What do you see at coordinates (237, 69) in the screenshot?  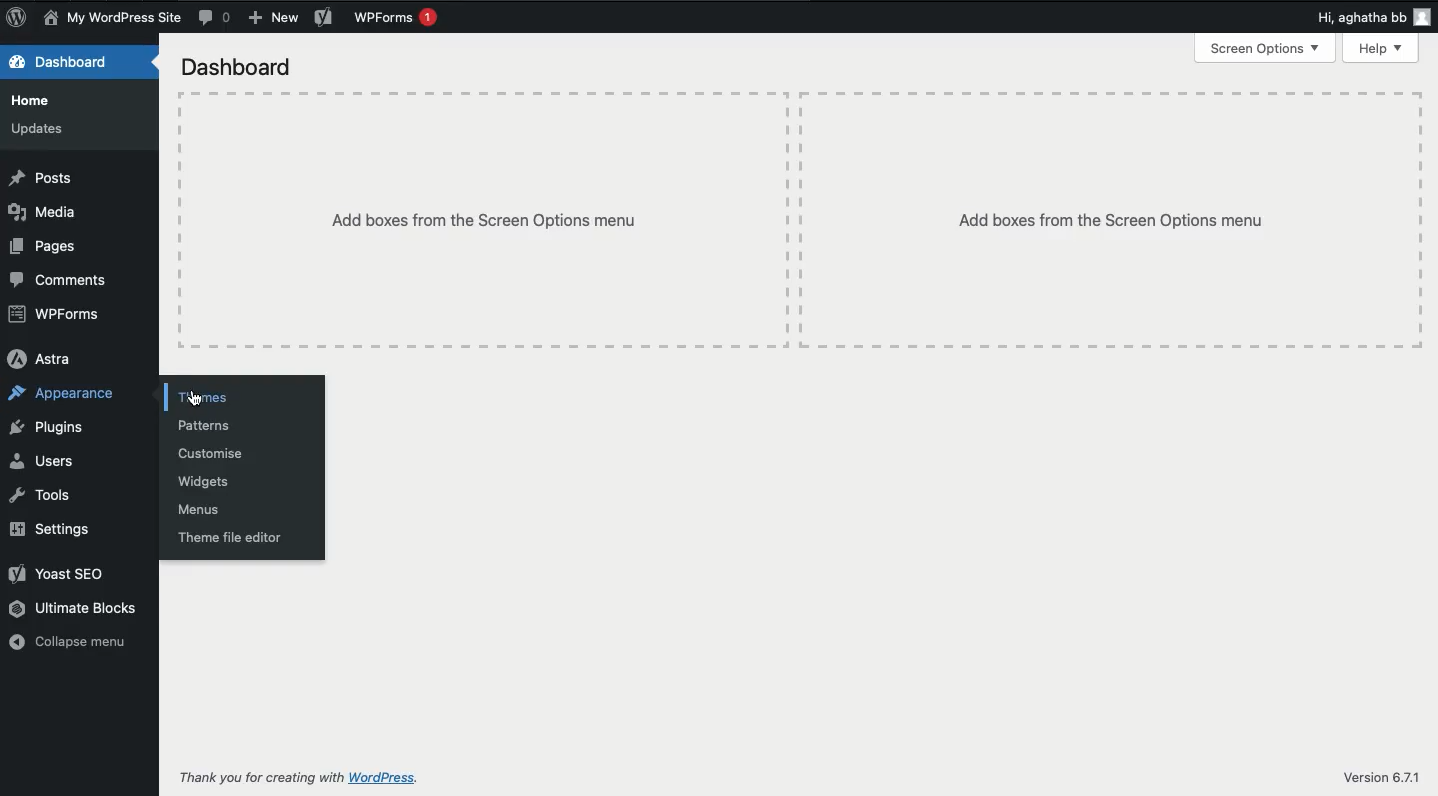 I see `Dashboard` at bounding box center [237, 69].